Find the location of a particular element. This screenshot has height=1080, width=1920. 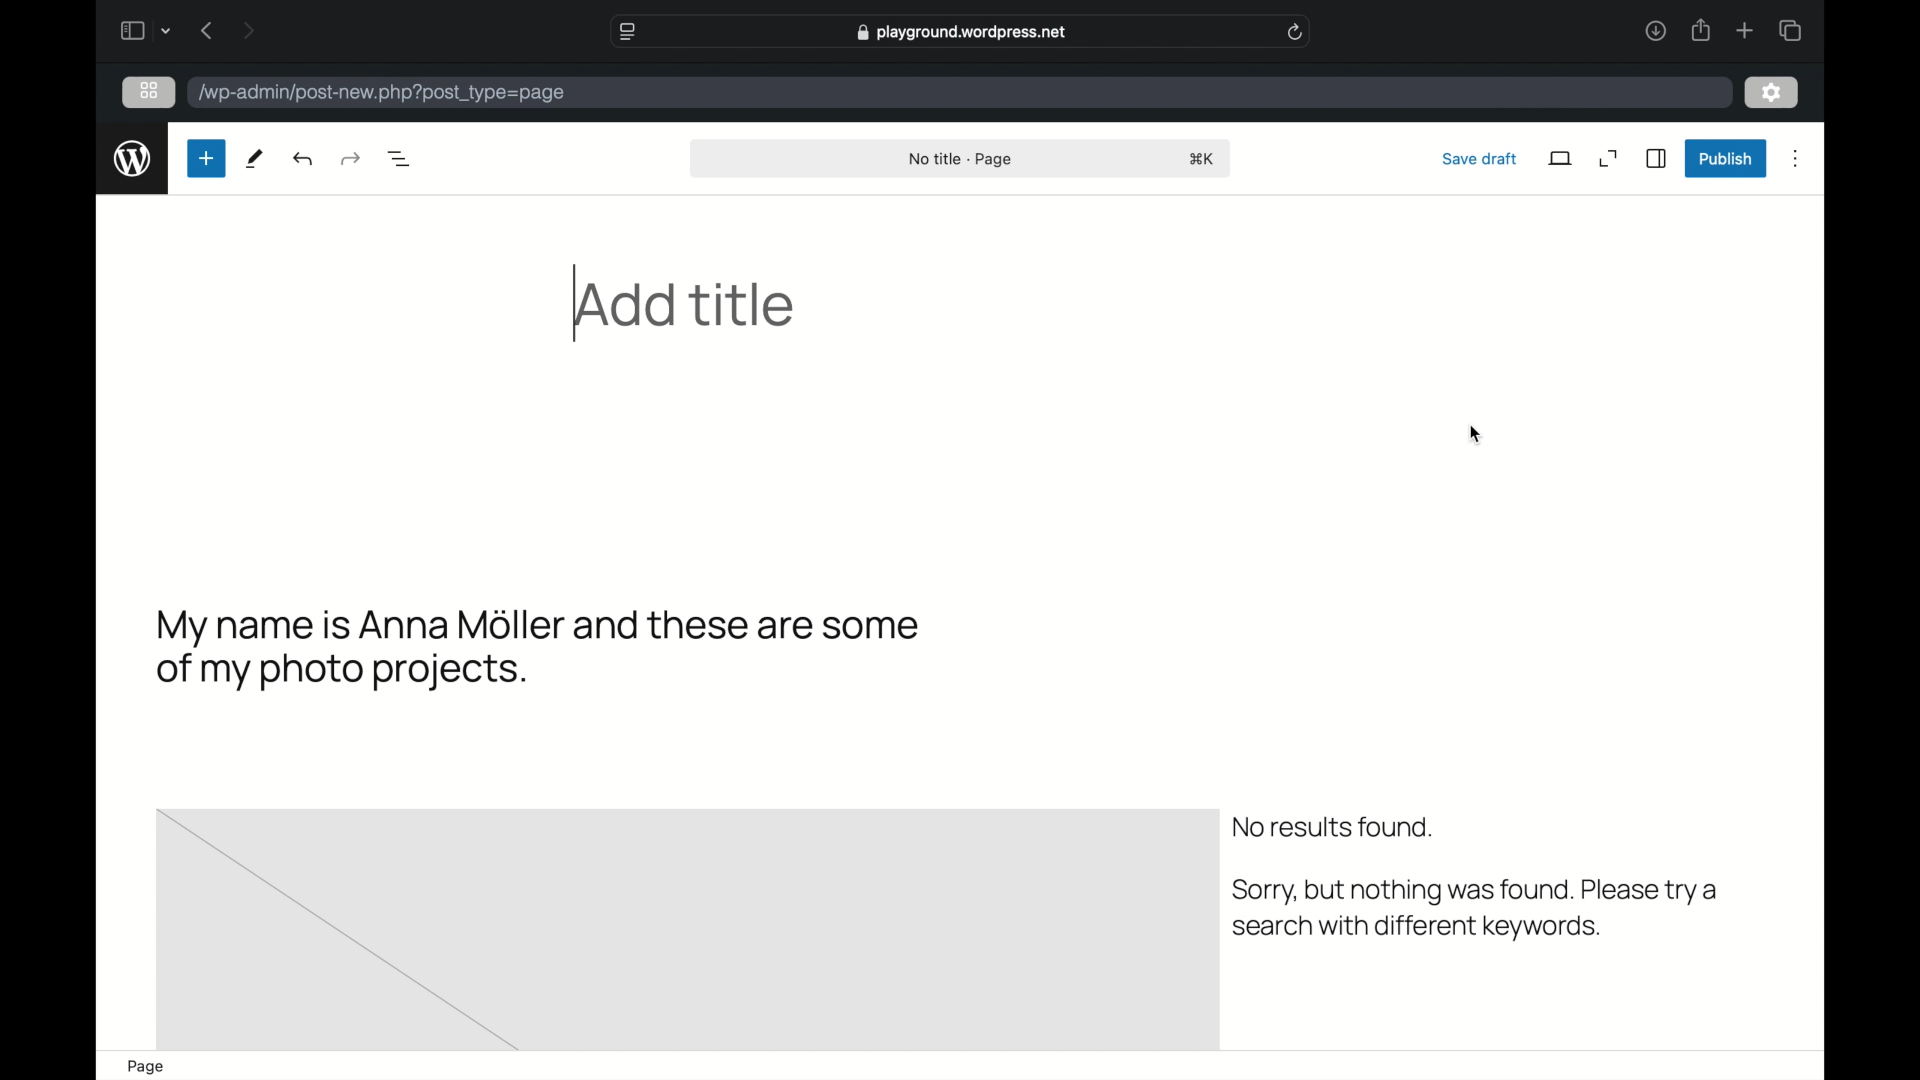

wordpress address is located at coordinates (384, 94).